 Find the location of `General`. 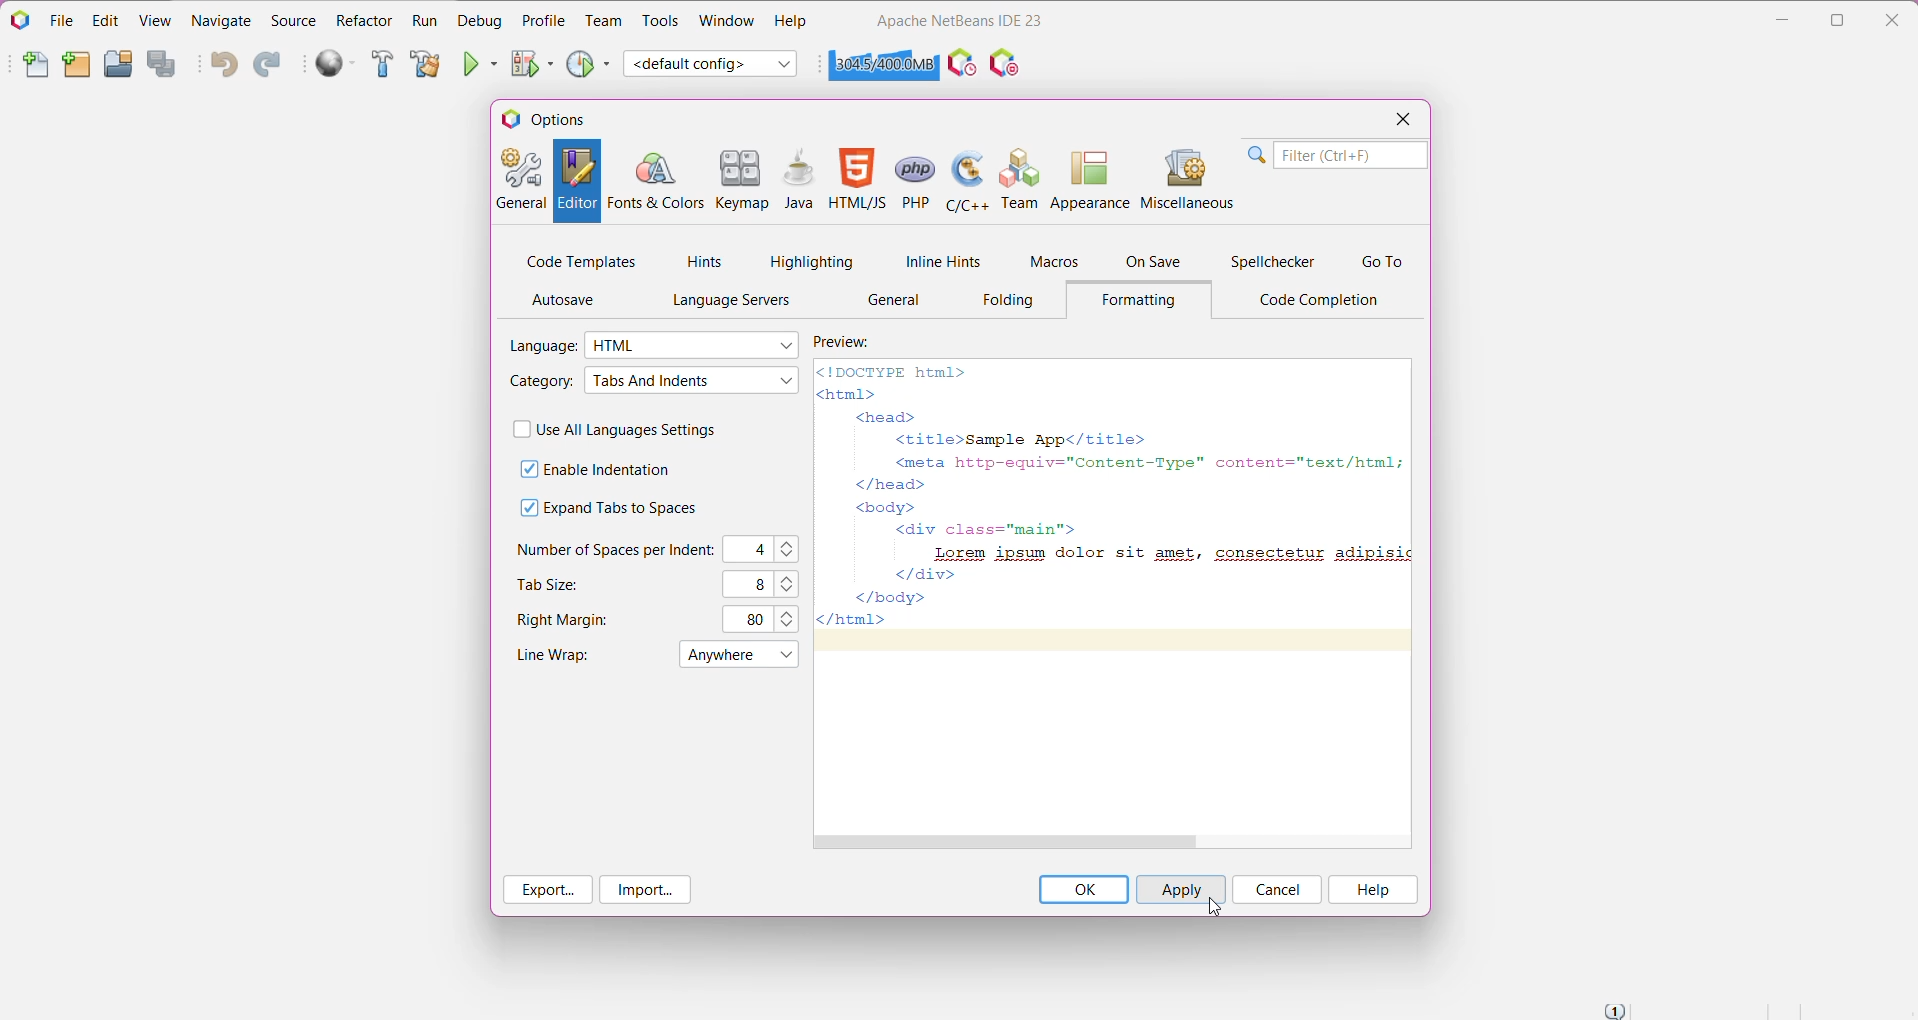

General is located at coordinates (895, 302).